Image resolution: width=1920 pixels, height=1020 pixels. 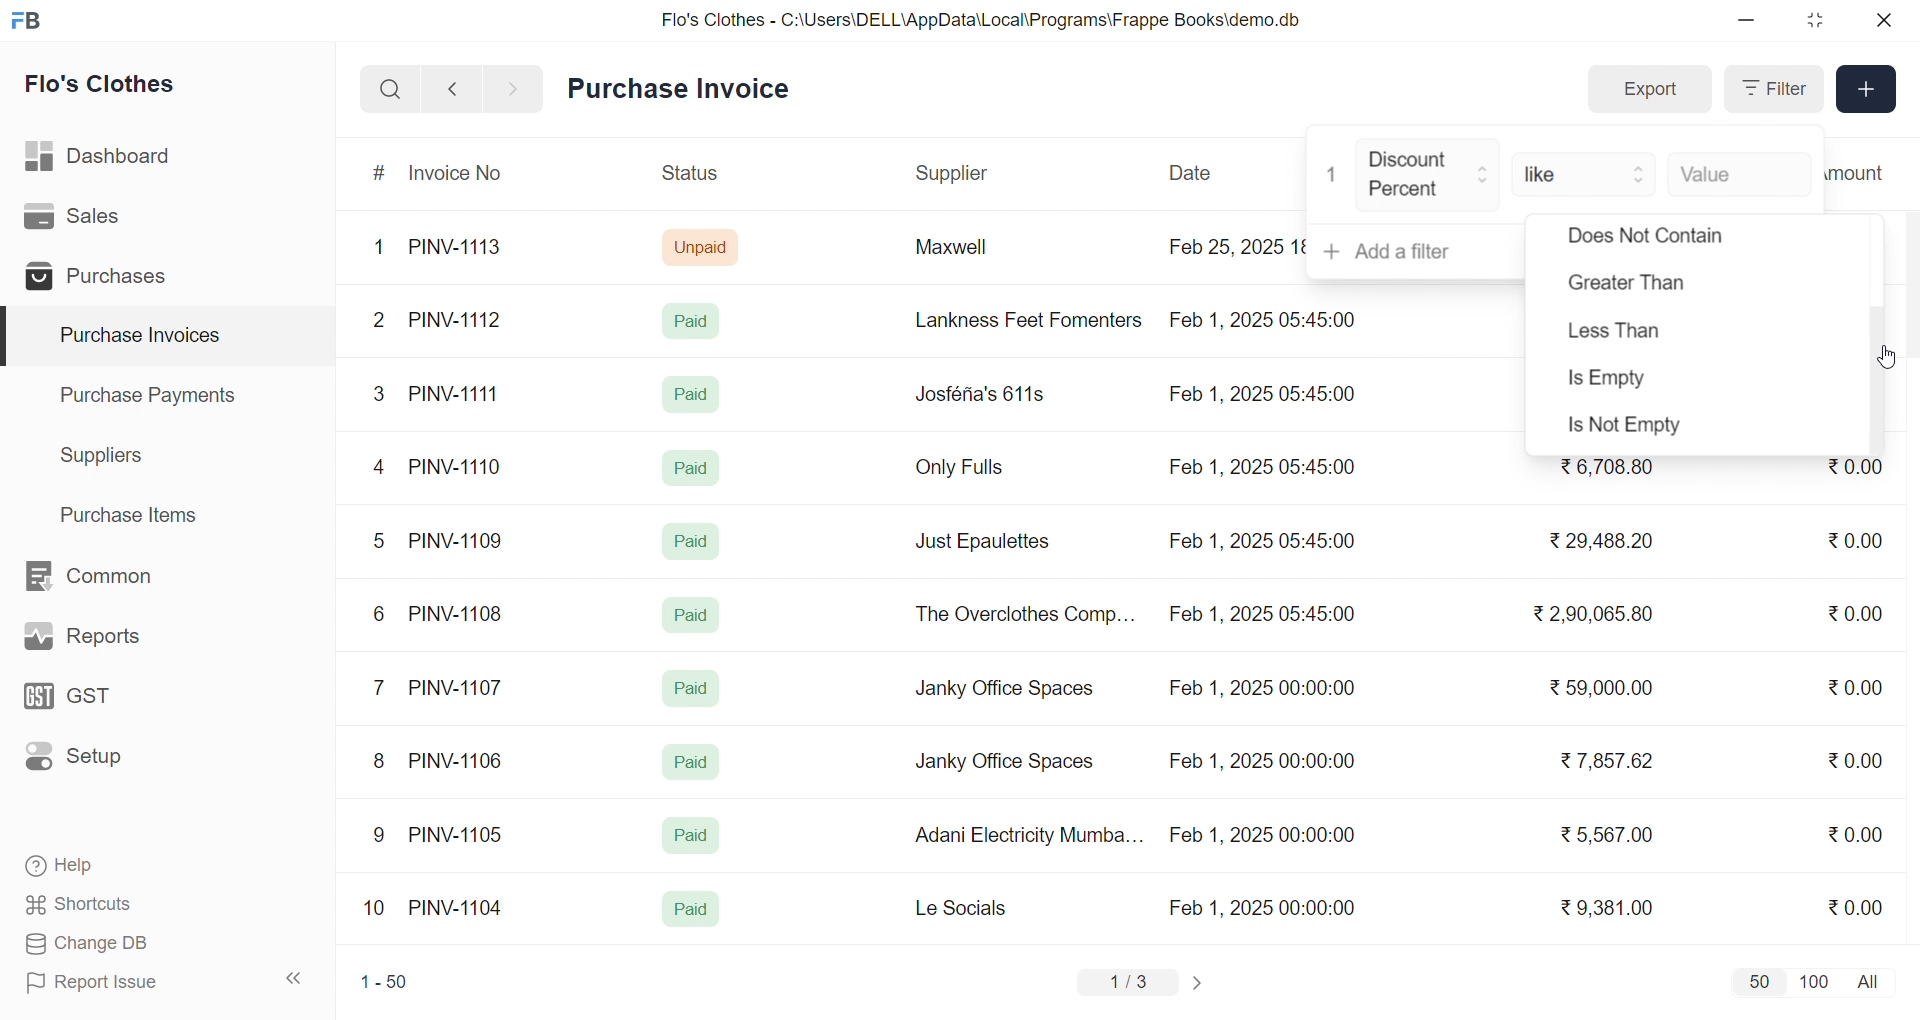 What do you see at coordinates (1654, 287) in the screenshot?
I see `Greater Than` at bounding box center [1654, 287].